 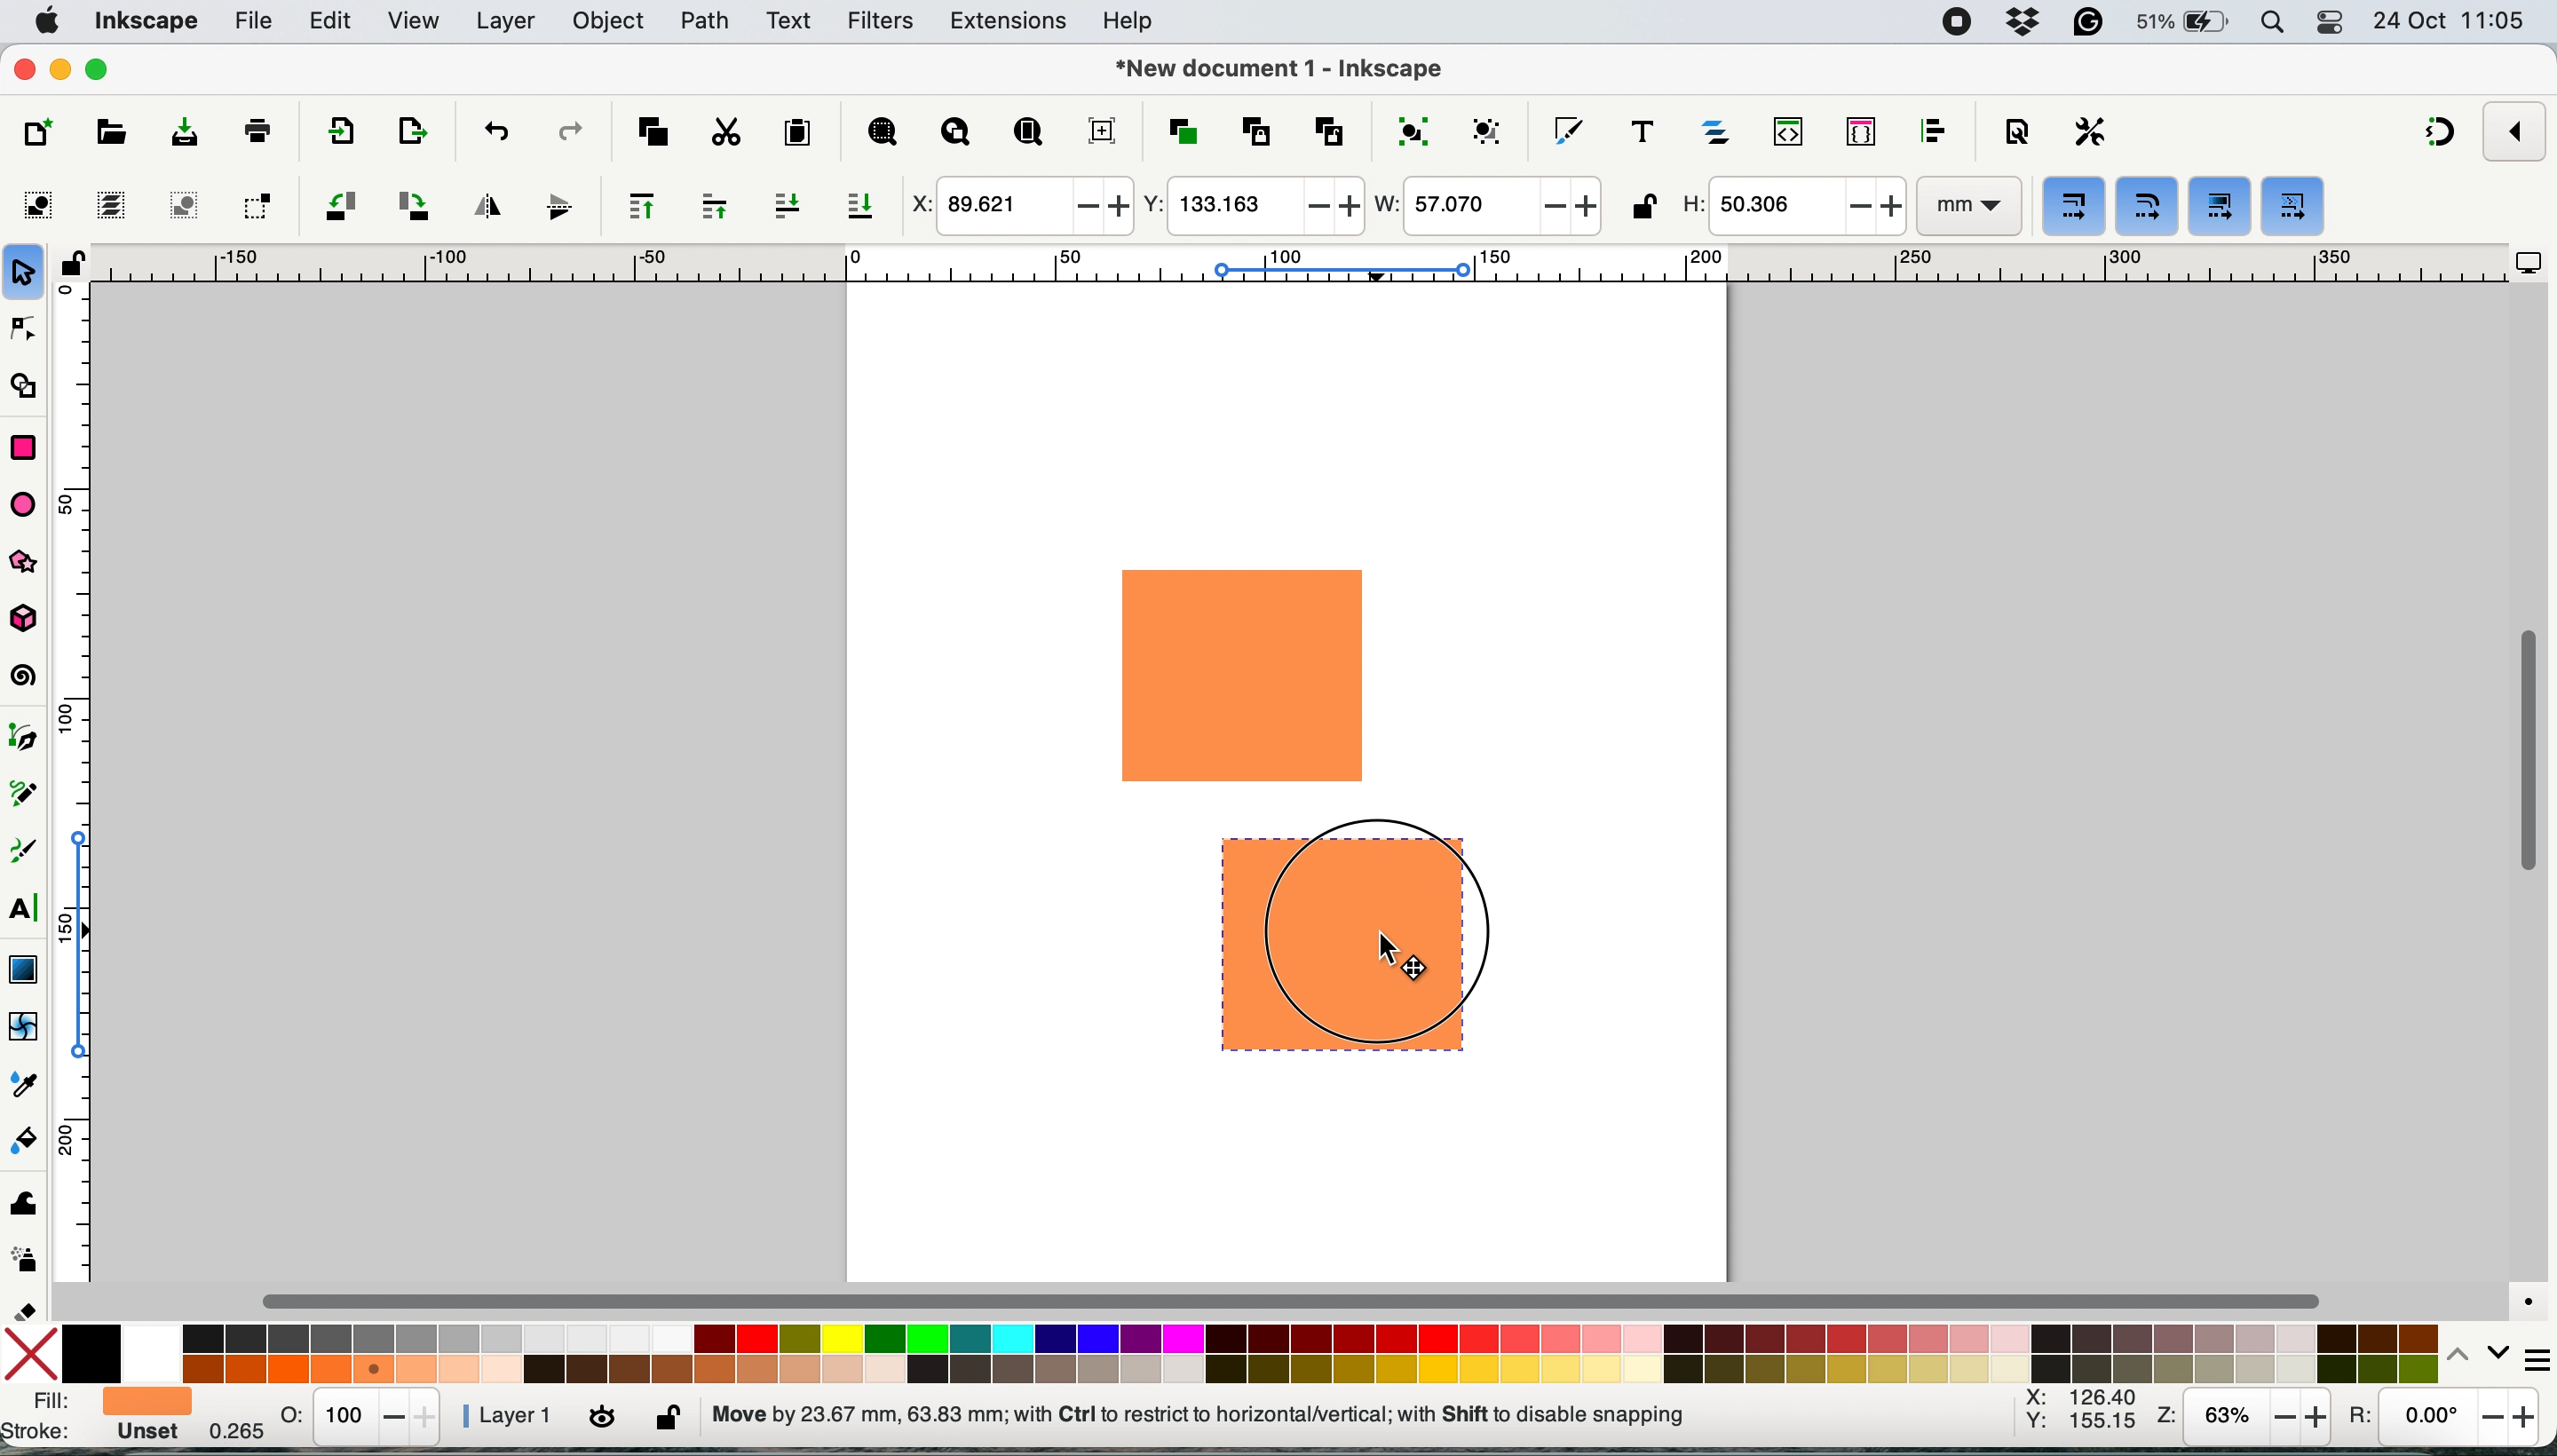 What do you see at coordinates (47, 20) in the screenshot?
I see `system logo` at bounding box center [47, 20].